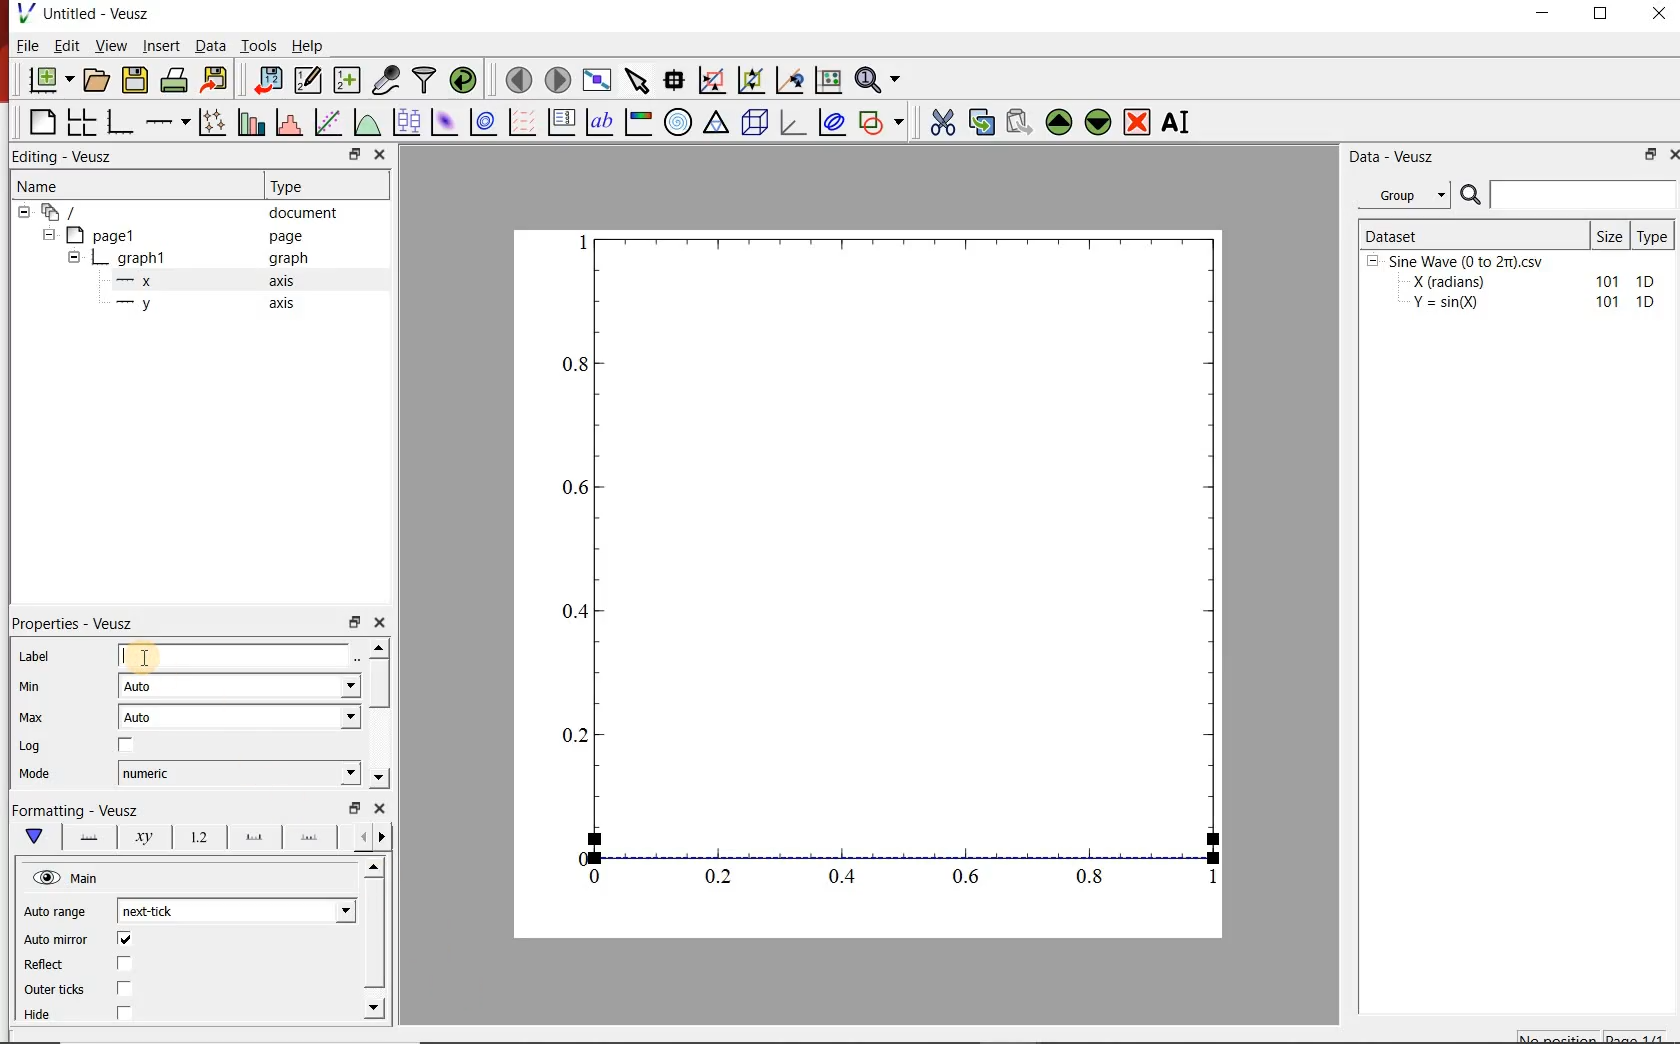  I want to click on arrange graph, so click(82, 122).